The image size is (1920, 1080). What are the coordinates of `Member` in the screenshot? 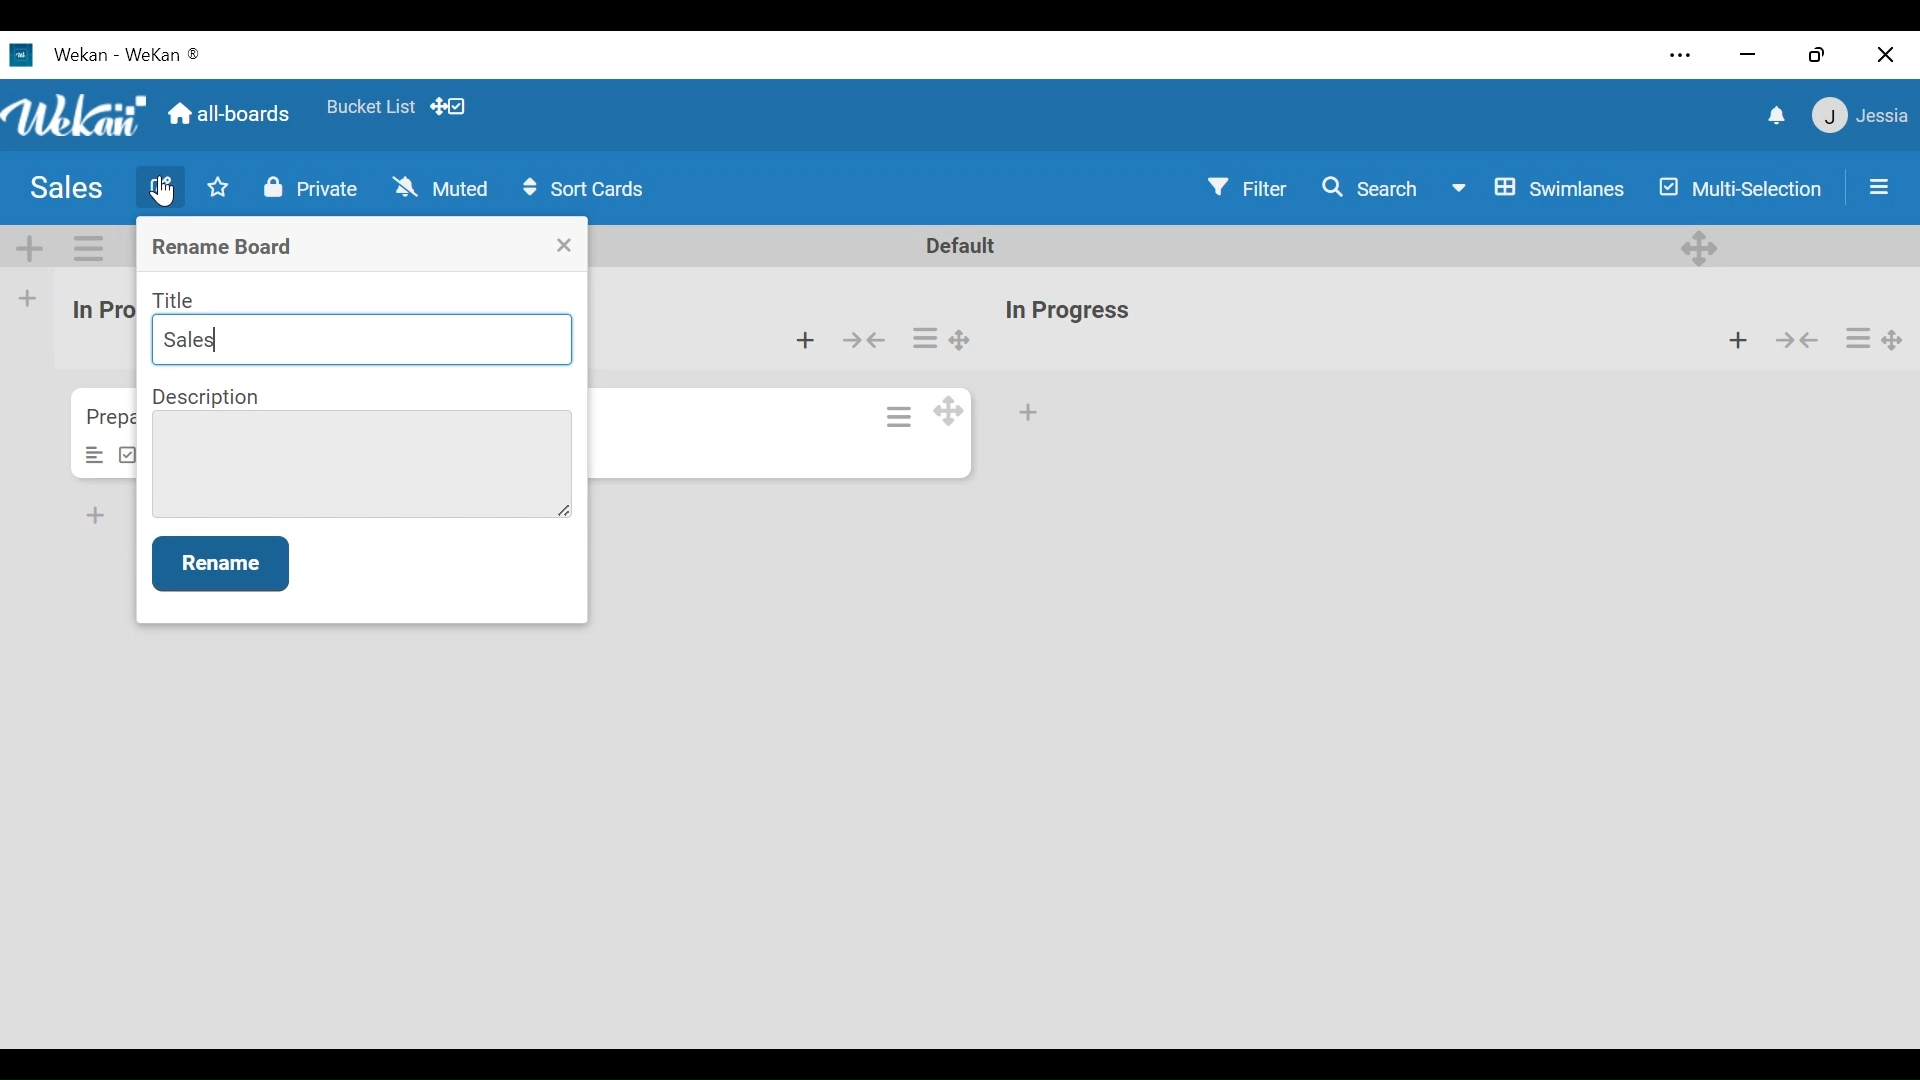 It's located at (1862, 115).